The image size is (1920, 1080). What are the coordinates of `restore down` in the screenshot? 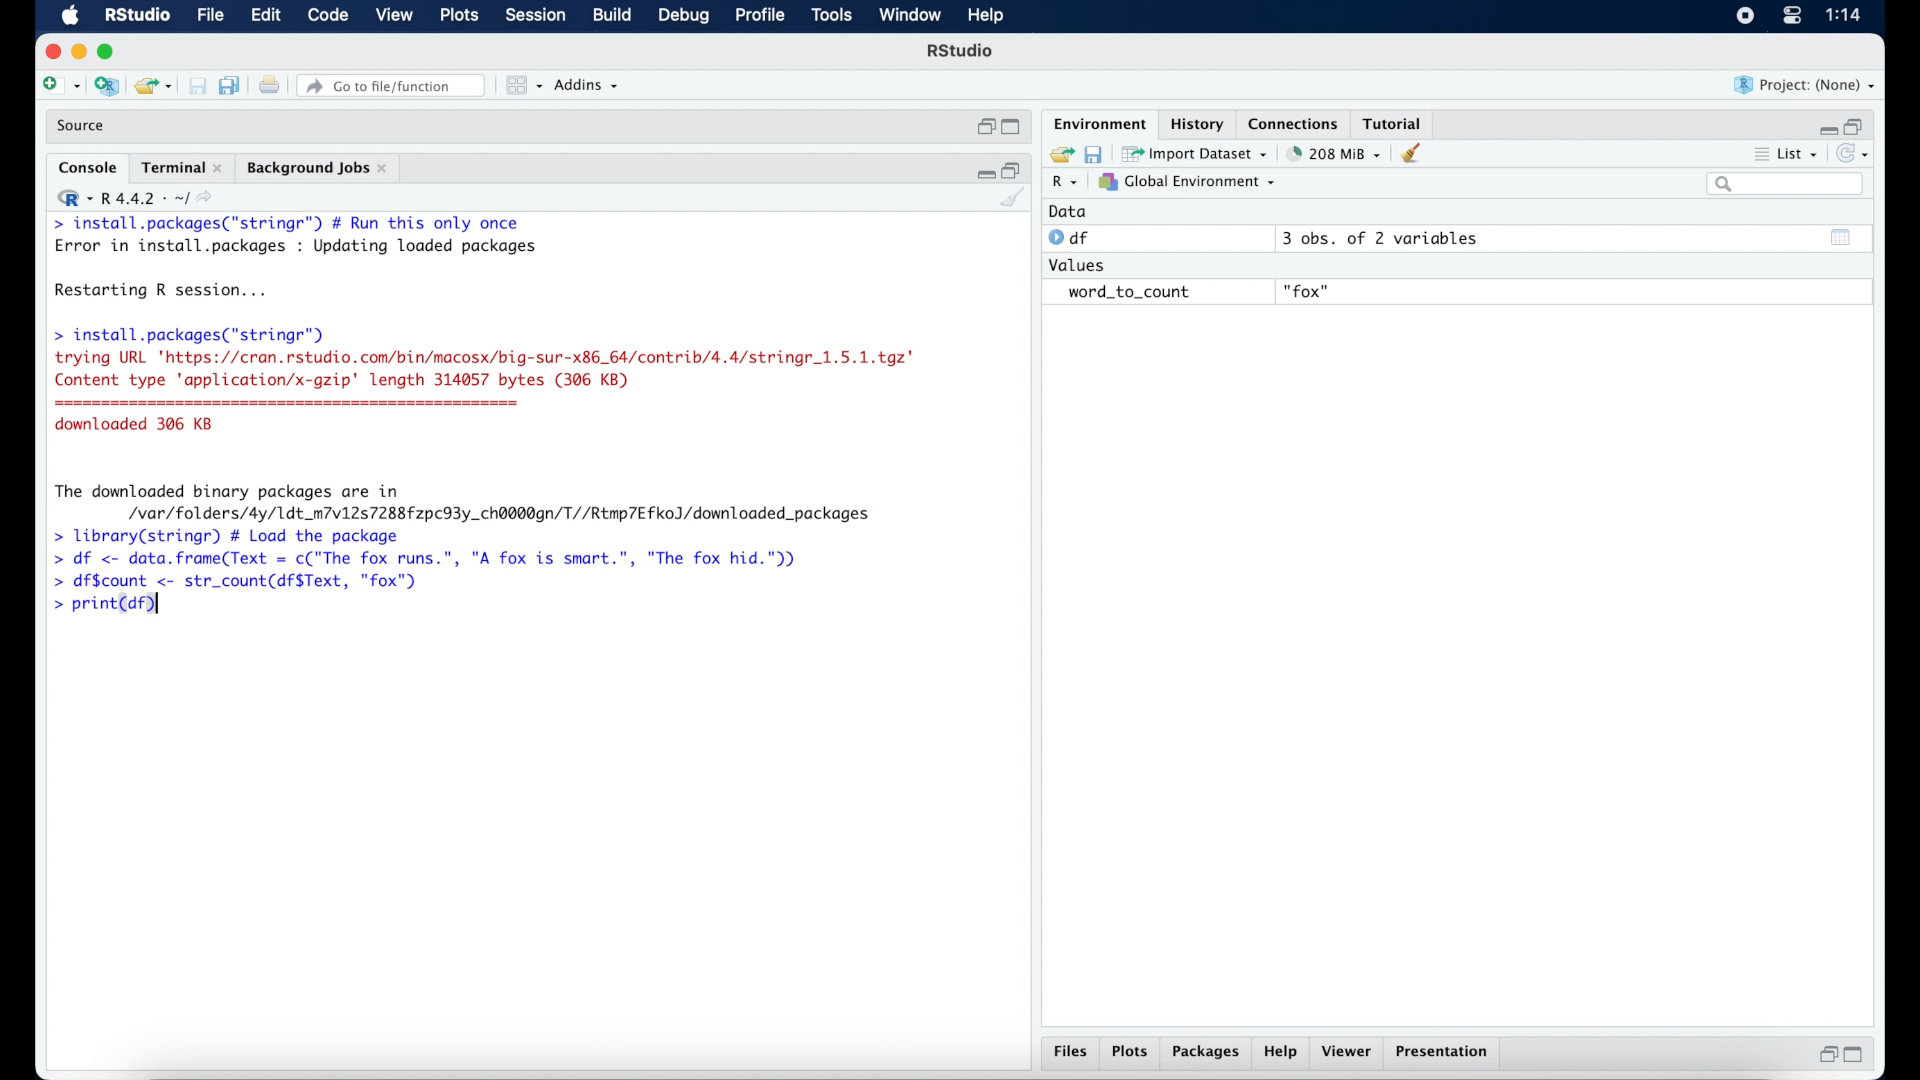 It's located at (1013, 169).